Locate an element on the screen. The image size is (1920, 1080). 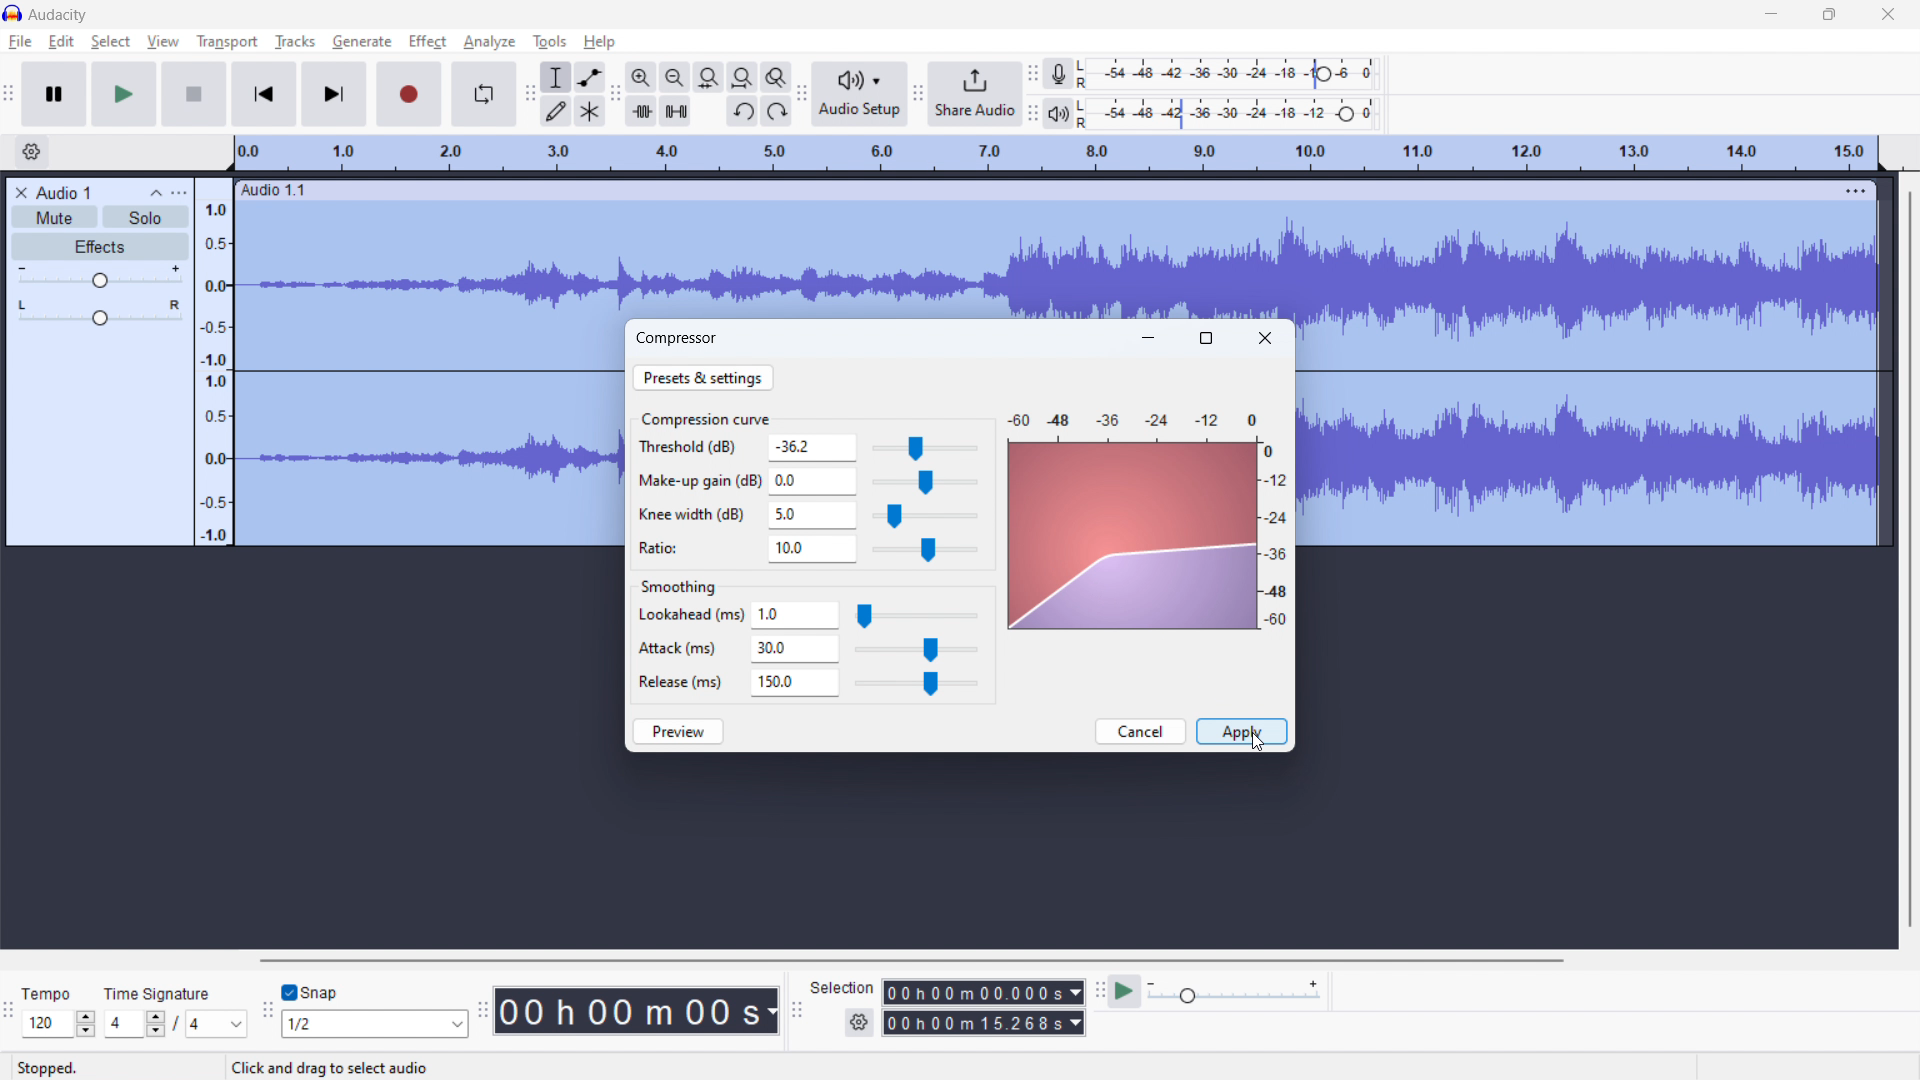
effect is located at coordinates (428, 42).